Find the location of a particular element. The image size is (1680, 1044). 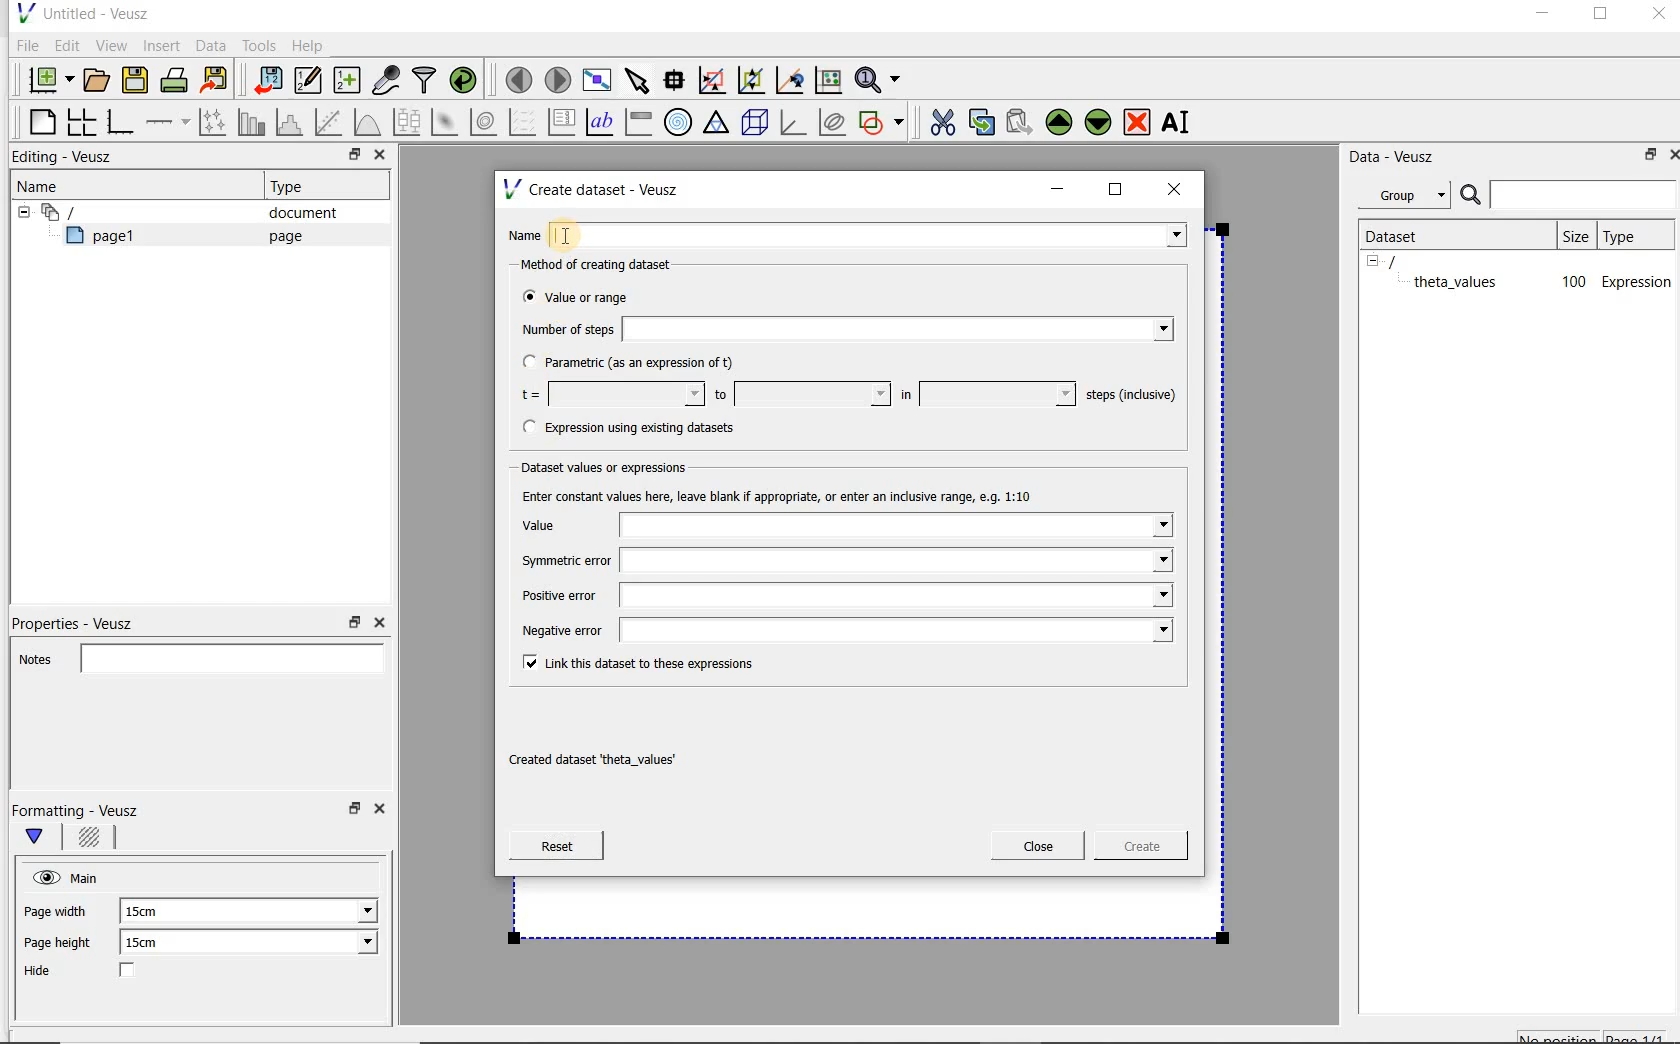

select items from the graph or scroll is located at coordinates (636, 78).